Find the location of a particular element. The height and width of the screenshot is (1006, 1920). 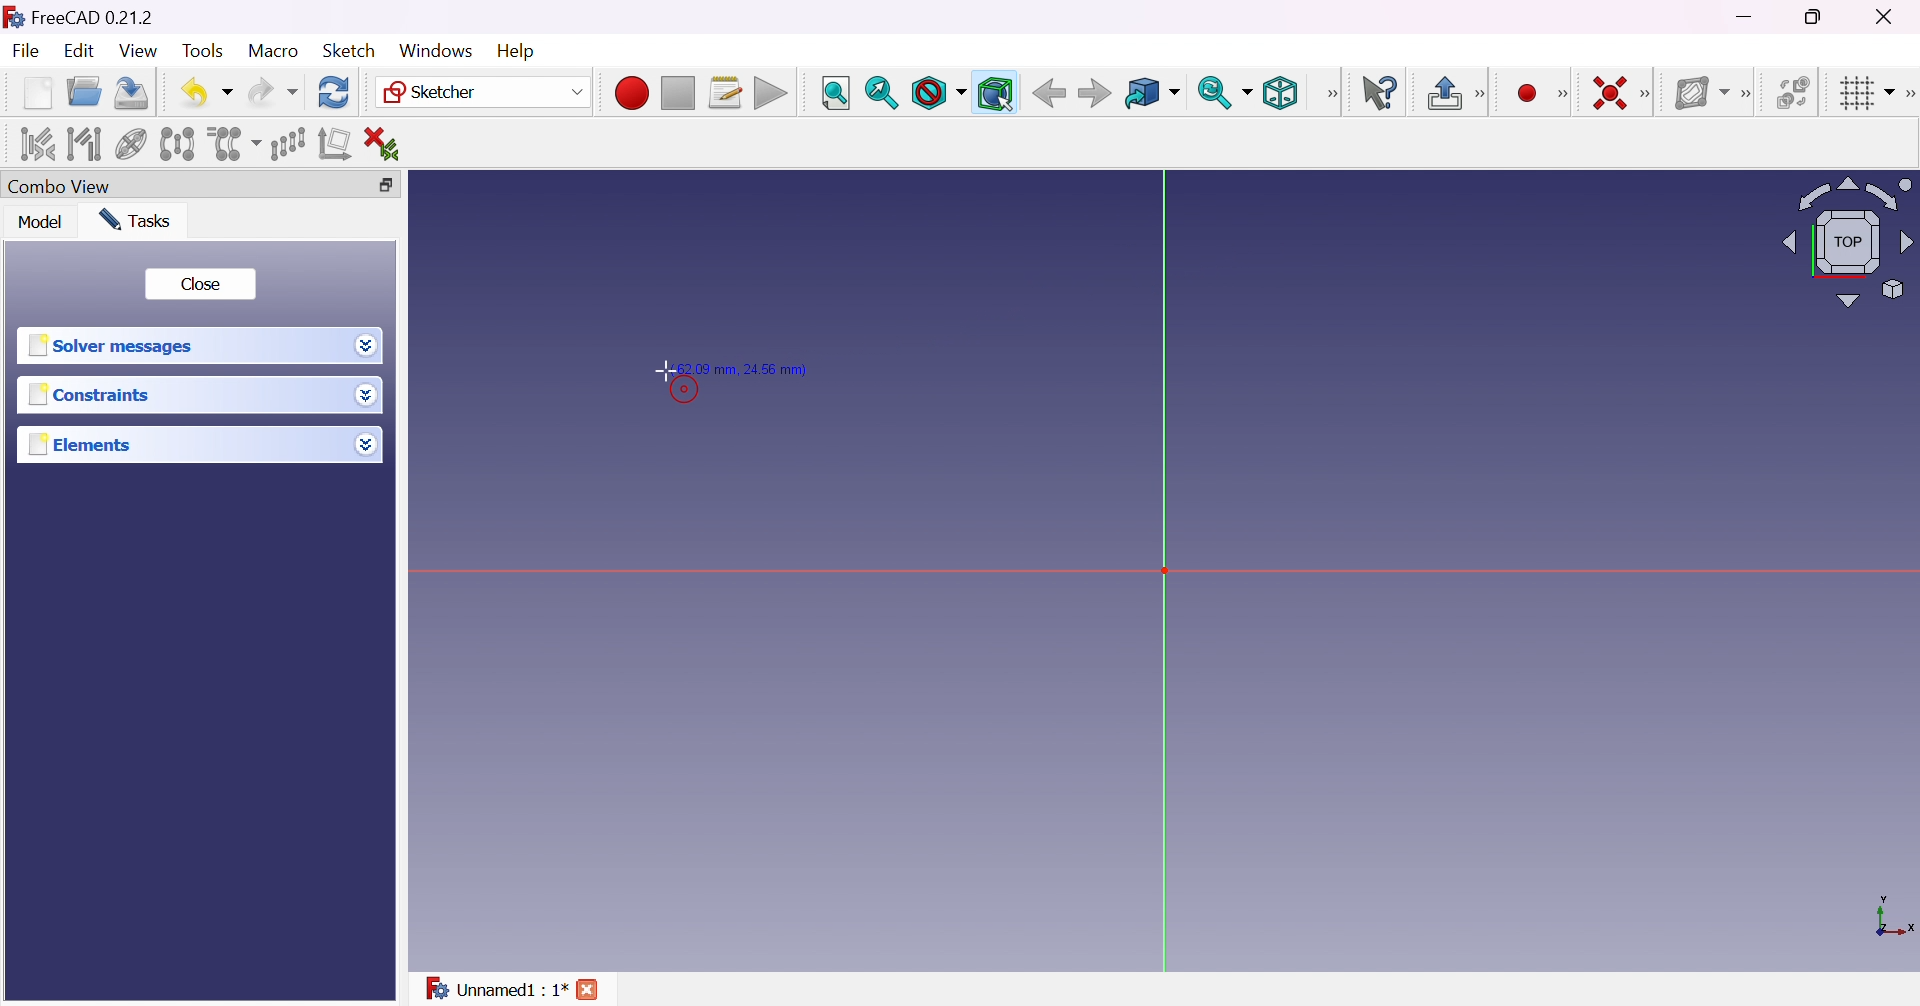

New is located at coordinates (38, 92).